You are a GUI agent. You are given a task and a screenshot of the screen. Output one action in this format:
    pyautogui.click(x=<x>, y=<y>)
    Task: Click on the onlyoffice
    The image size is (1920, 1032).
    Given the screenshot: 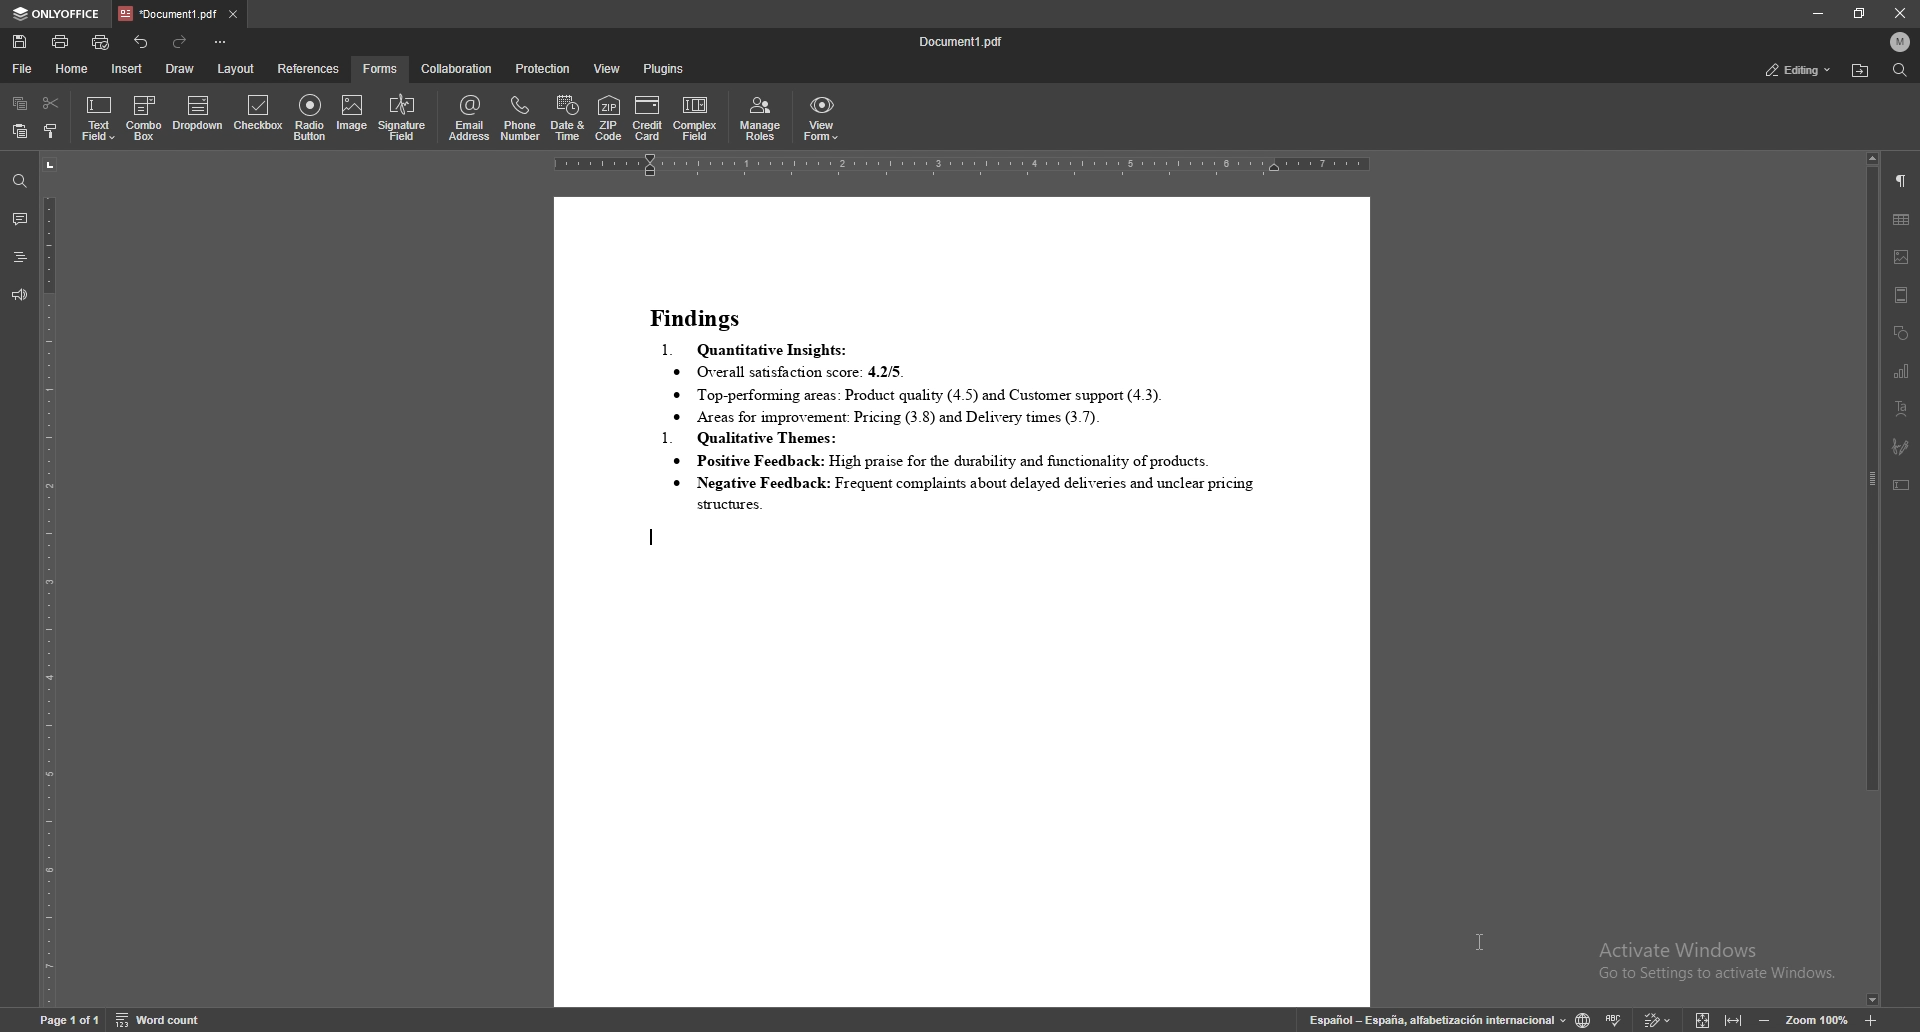 What is the action you would take?
    pyautogui.click(x=57, y=14)
    